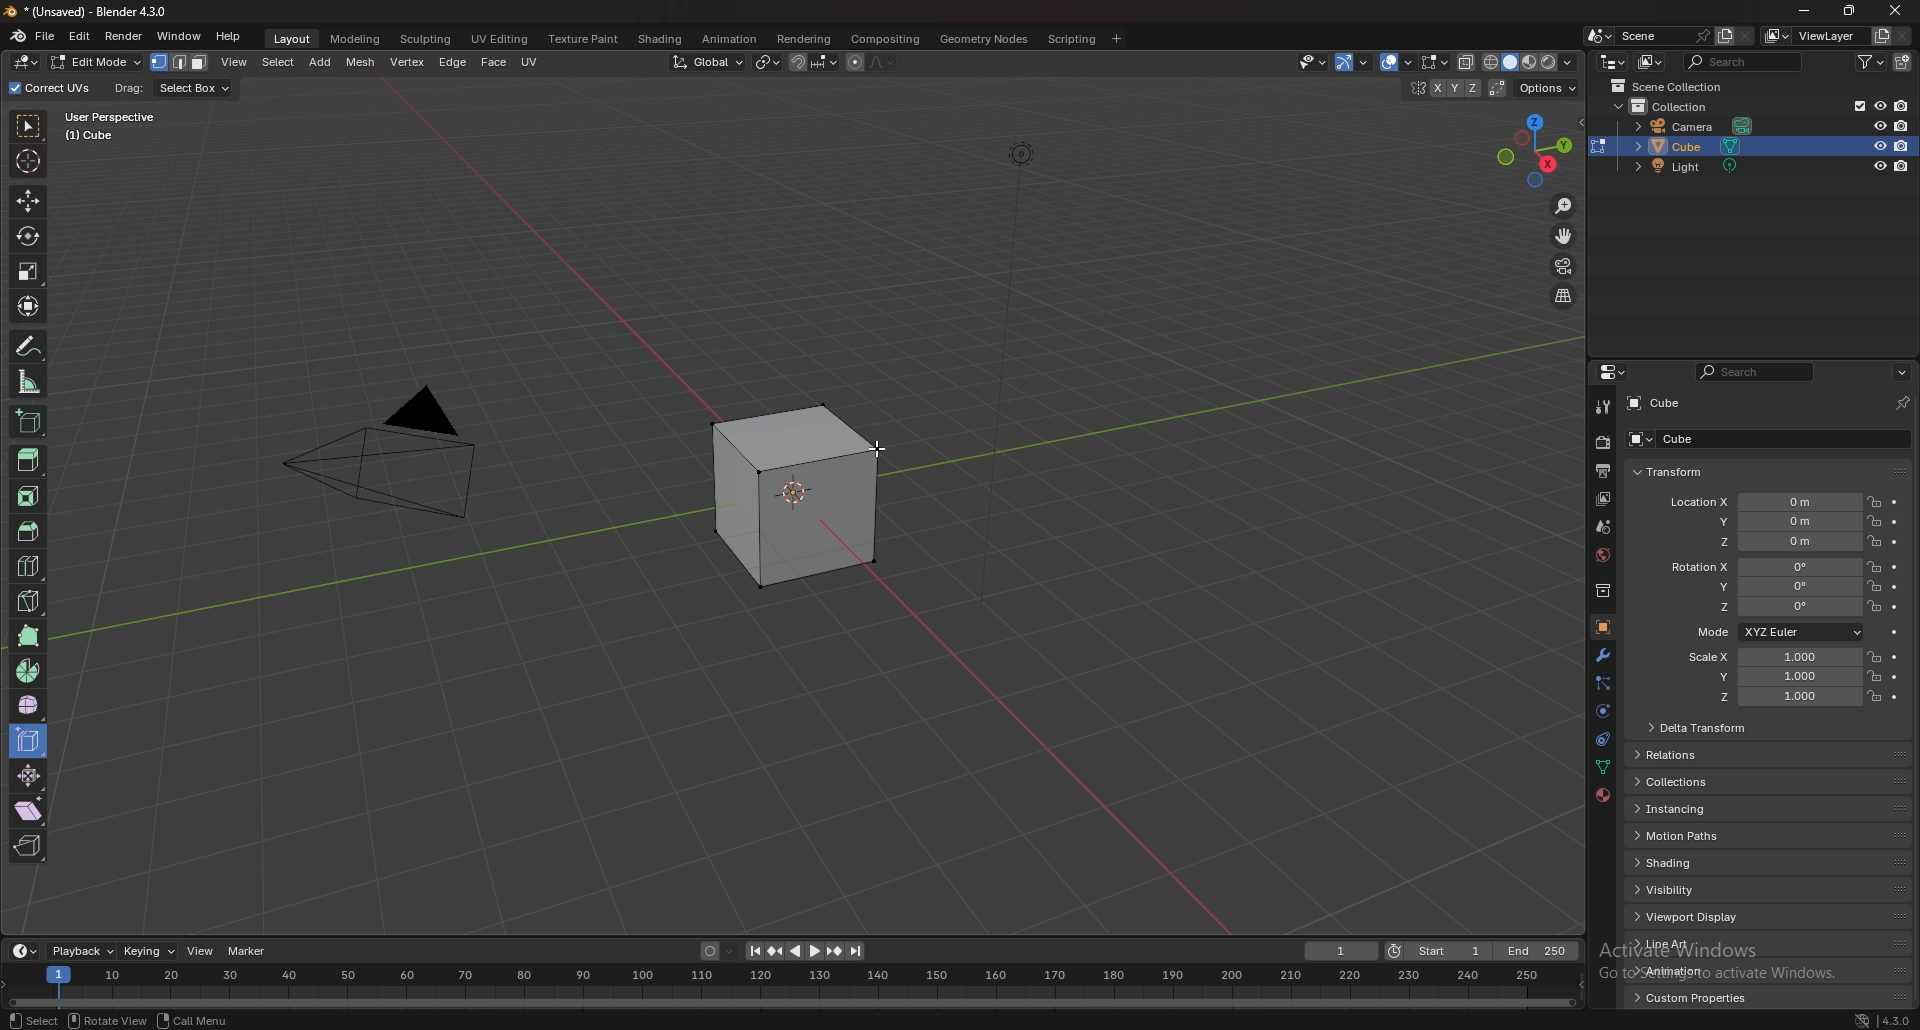 This screenshot has width=1920, height=1030. Describe the element at coordinates (804, 950) in the screenshot. I see `play animation` at that location.